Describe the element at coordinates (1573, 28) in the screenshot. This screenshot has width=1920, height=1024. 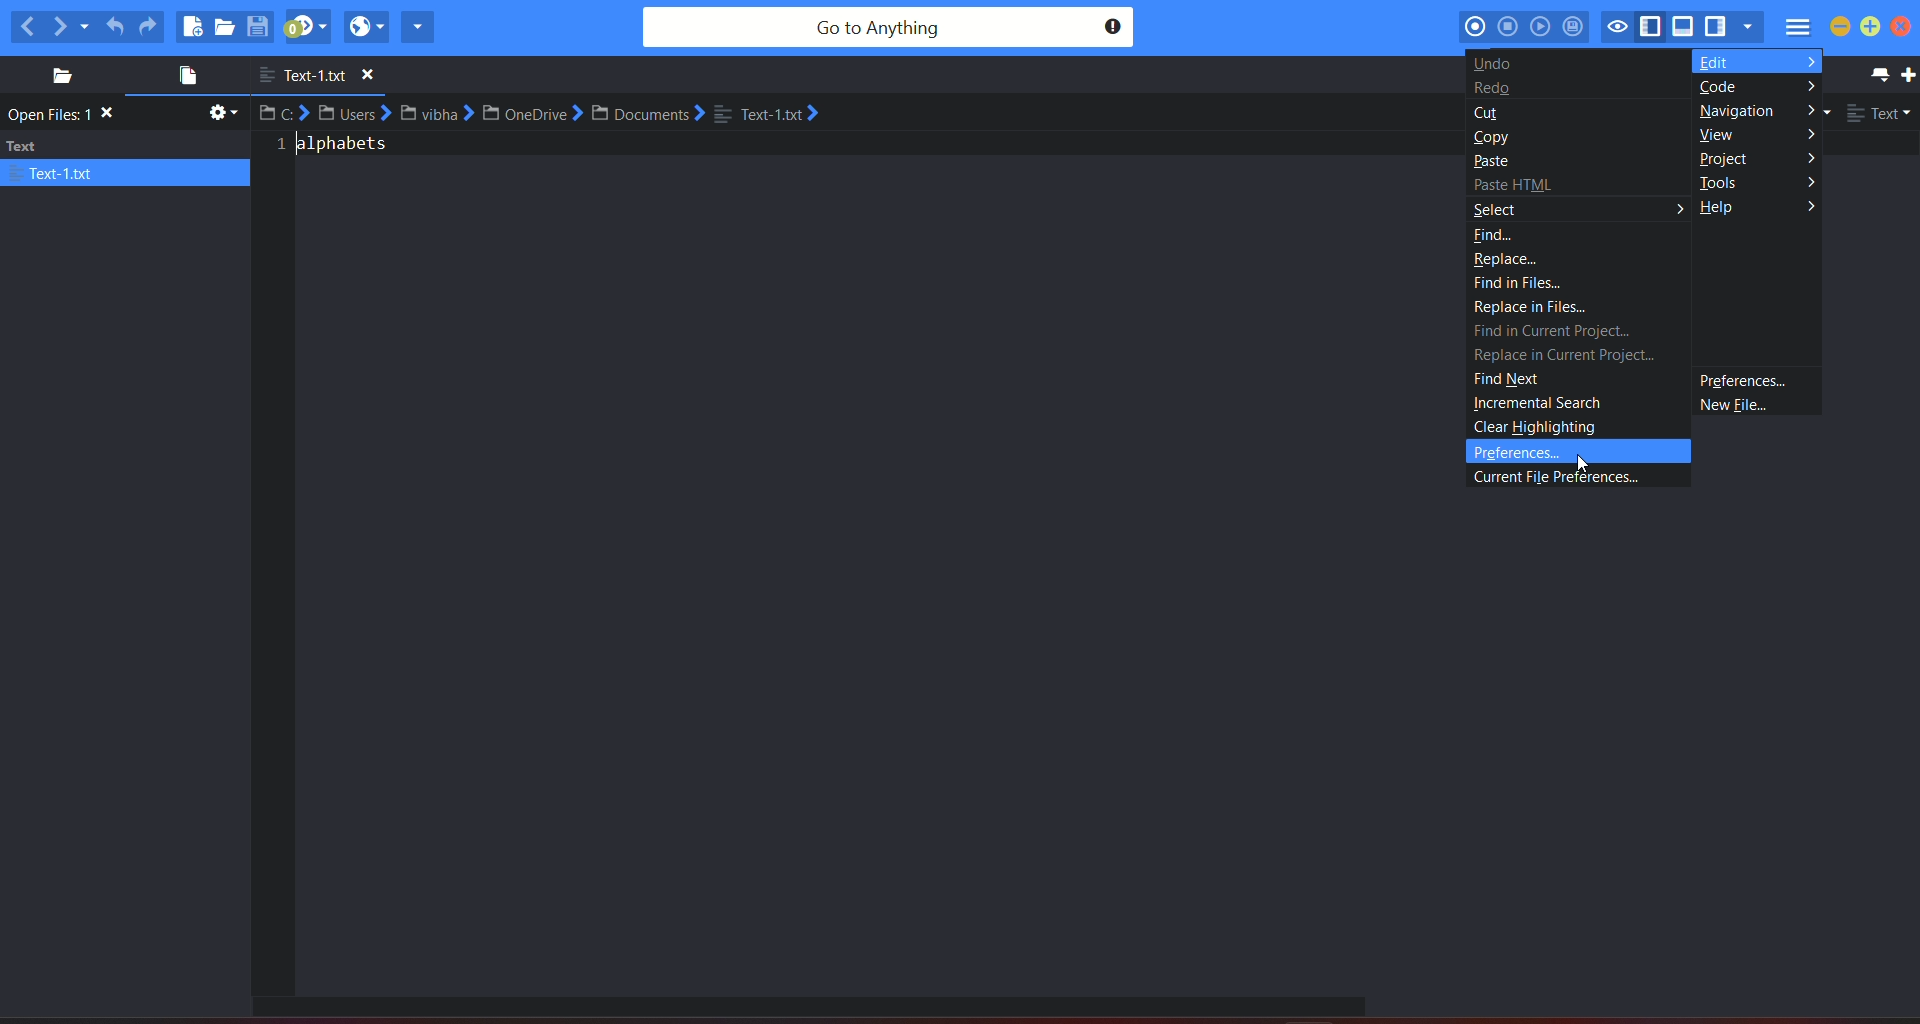
I see `save macro` at that location.